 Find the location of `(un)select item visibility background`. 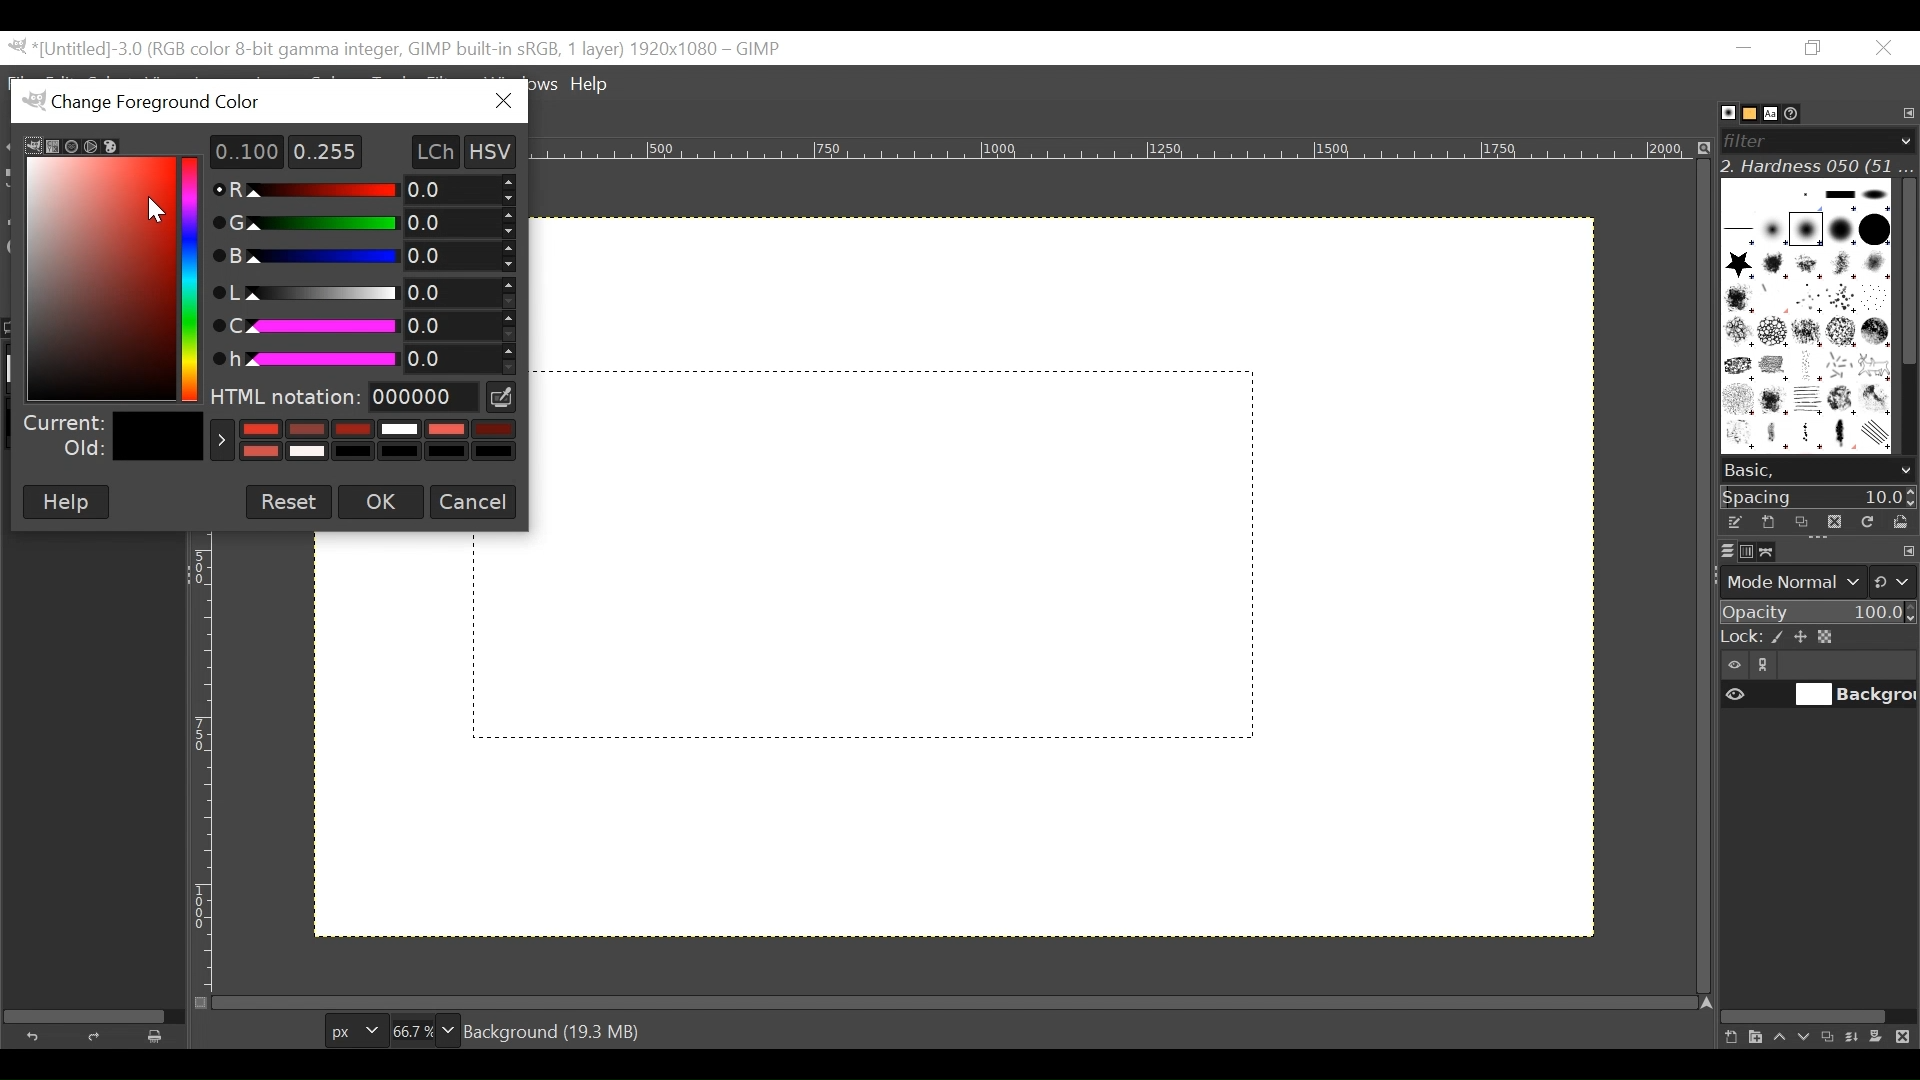

(un)select item visibility background is located at coordinates (1819, 697).